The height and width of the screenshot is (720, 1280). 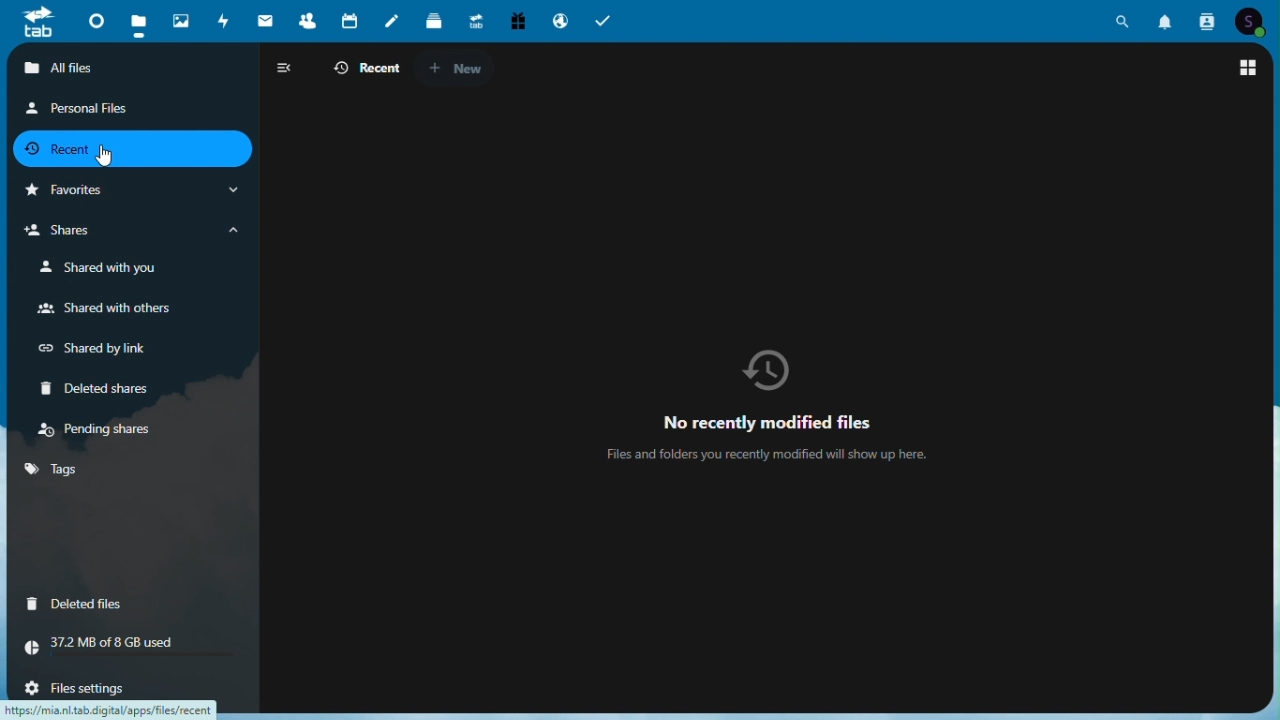 What do you see at coordinates (100, 307) in the screenshot?
I see `` at bounding box center [100, 307].